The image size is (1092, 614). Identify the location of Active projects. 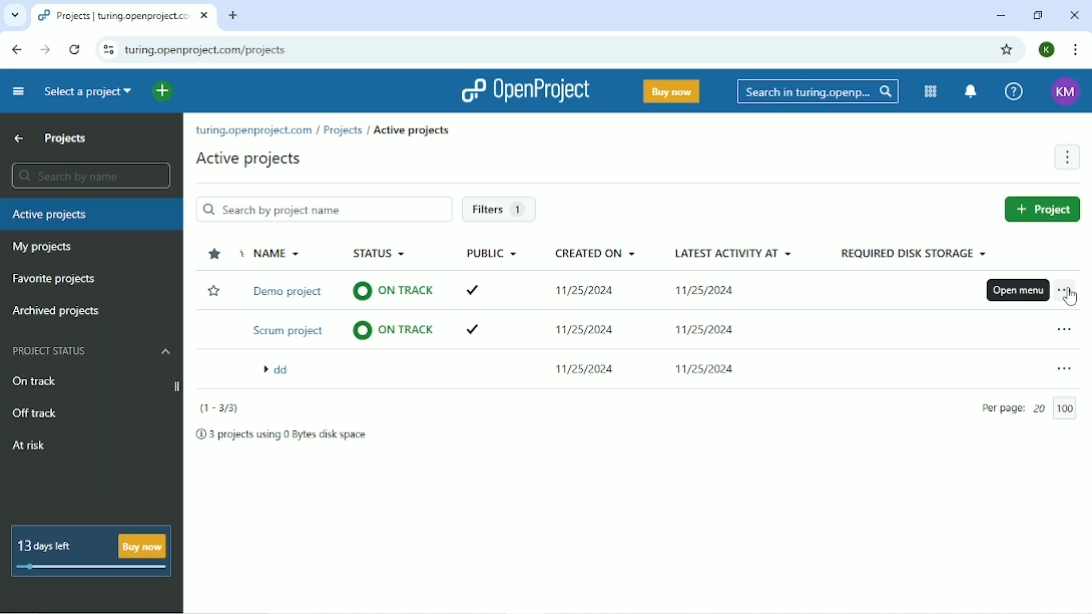
(249, 159).